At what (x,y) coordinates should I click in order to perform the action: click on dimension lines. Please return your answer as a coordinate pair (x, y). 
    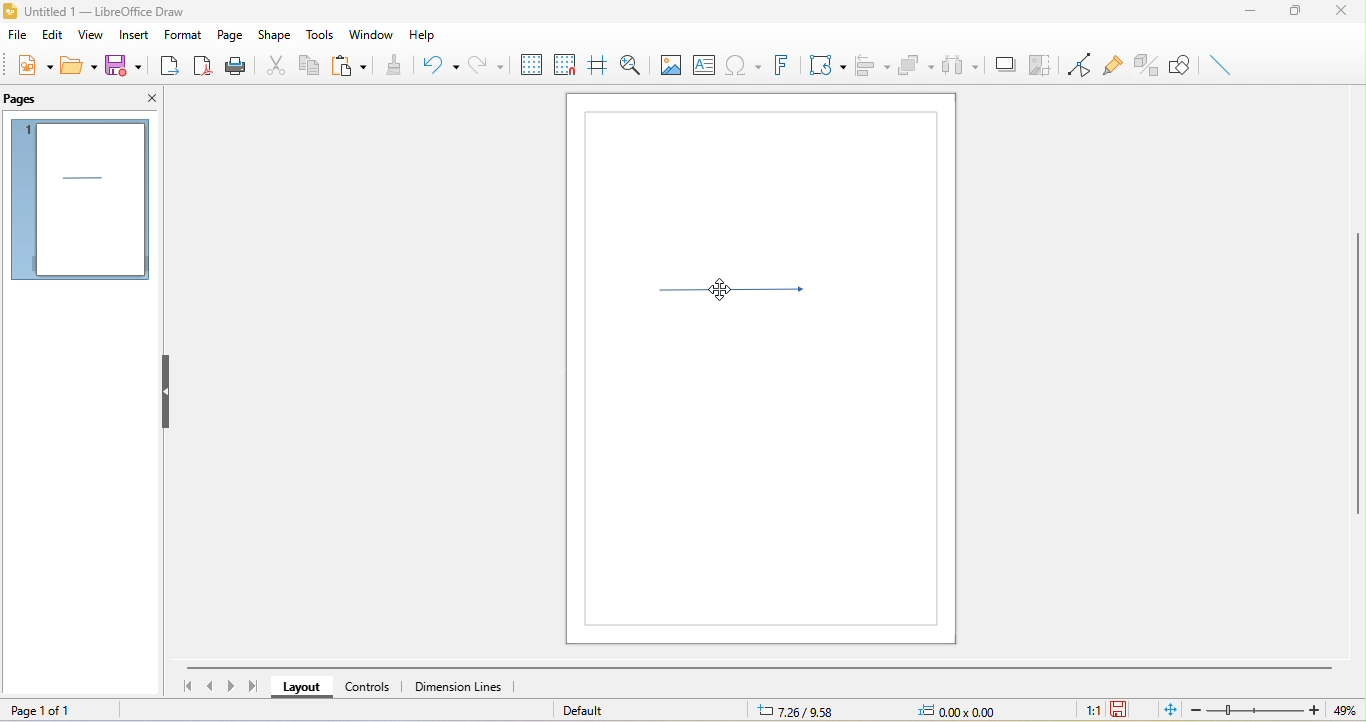
    Looking at the image, I should click on (467, 687).